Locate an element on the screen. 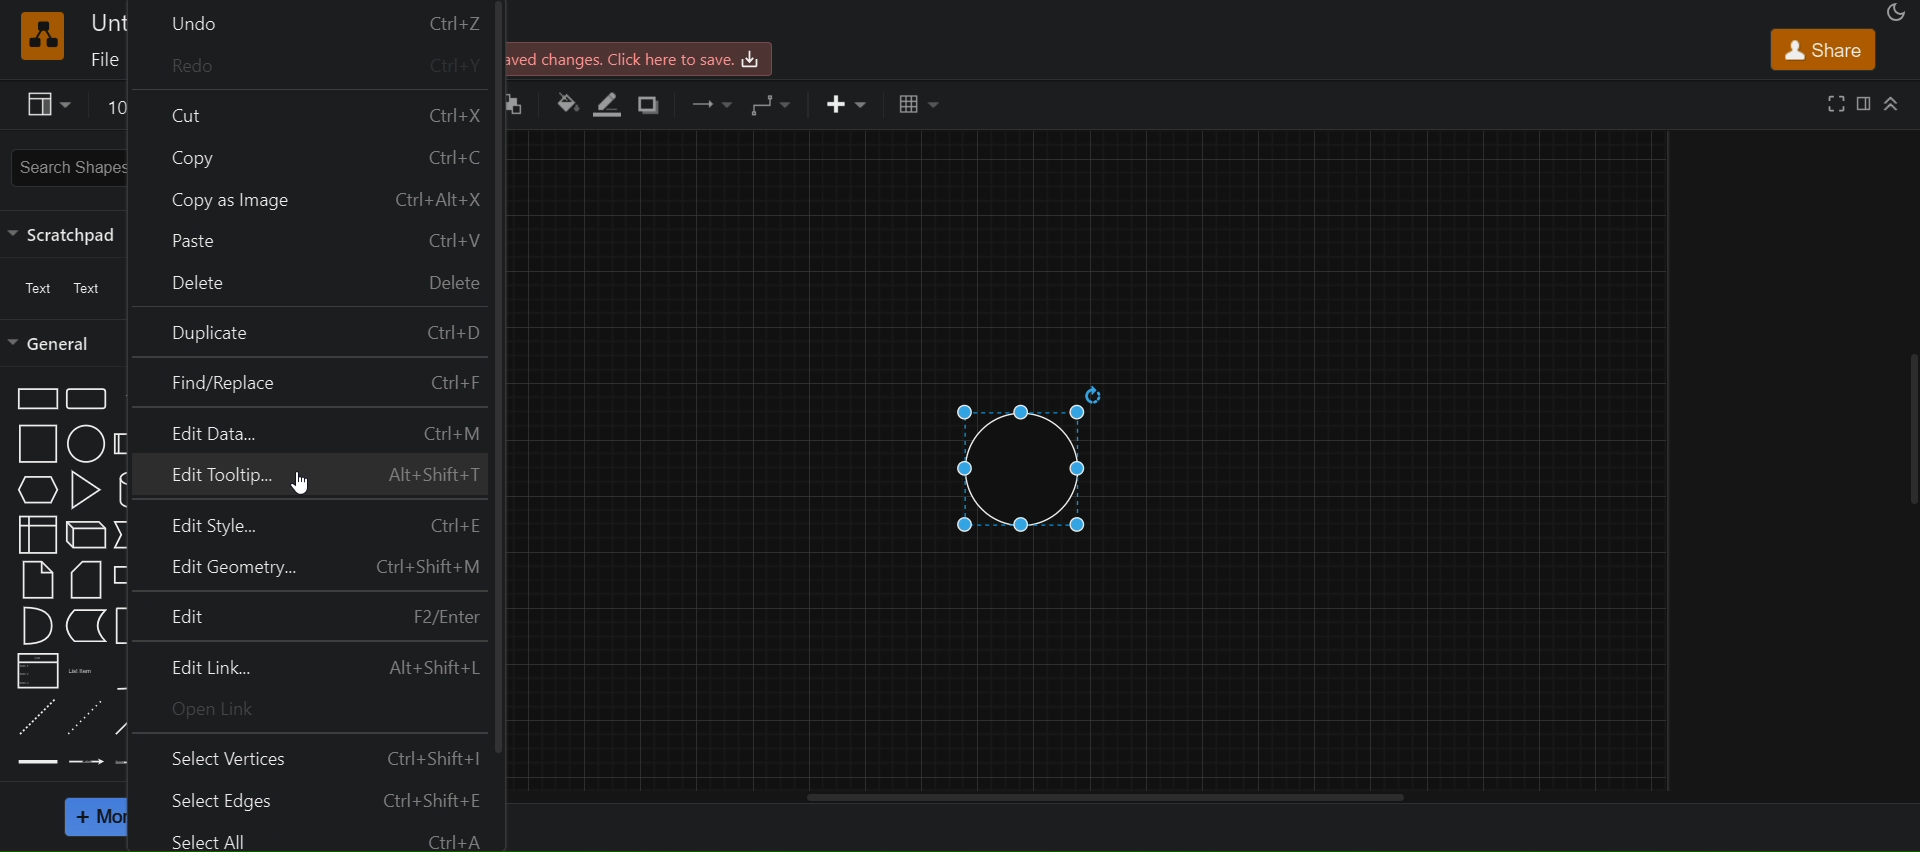 Image resolution: width=1920 pixels, height=852 pixels. fullscreen is located at coordinates (1832, 102).